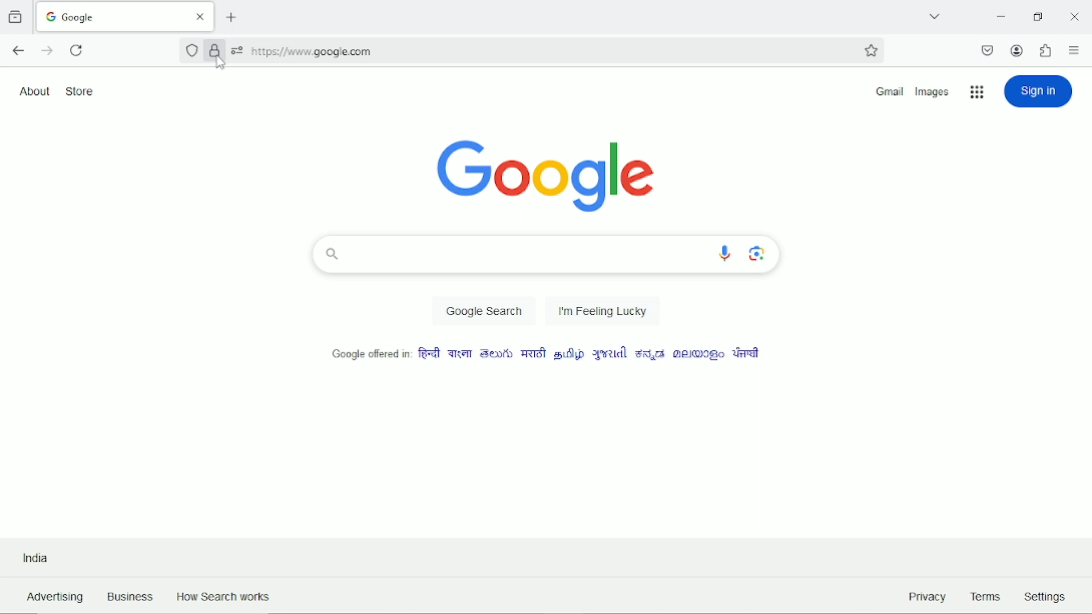 The image size is (1092, 614). Describe the element at coordinates (17, 17) in the screenshot. I see `View recent browsing` at that location.